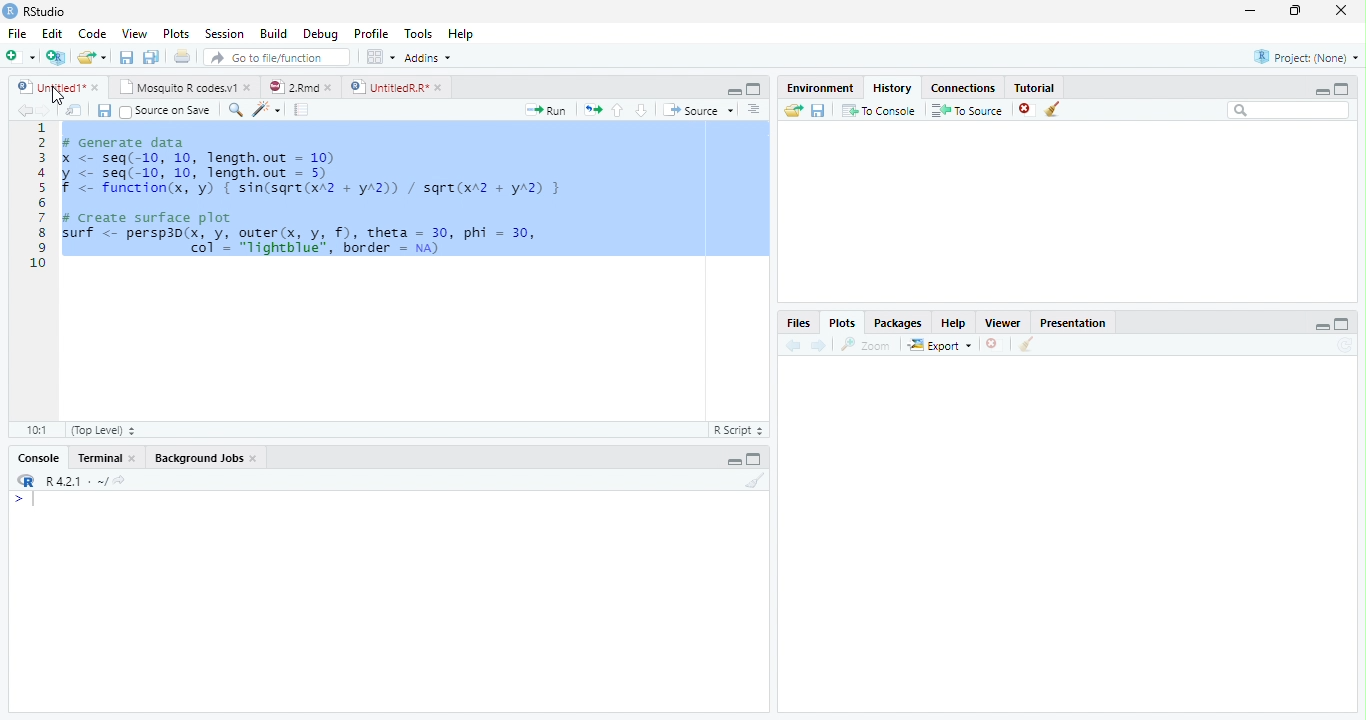  Describe the element at coordinates (954, 322) in the screenshot. I see `Help` at that location.